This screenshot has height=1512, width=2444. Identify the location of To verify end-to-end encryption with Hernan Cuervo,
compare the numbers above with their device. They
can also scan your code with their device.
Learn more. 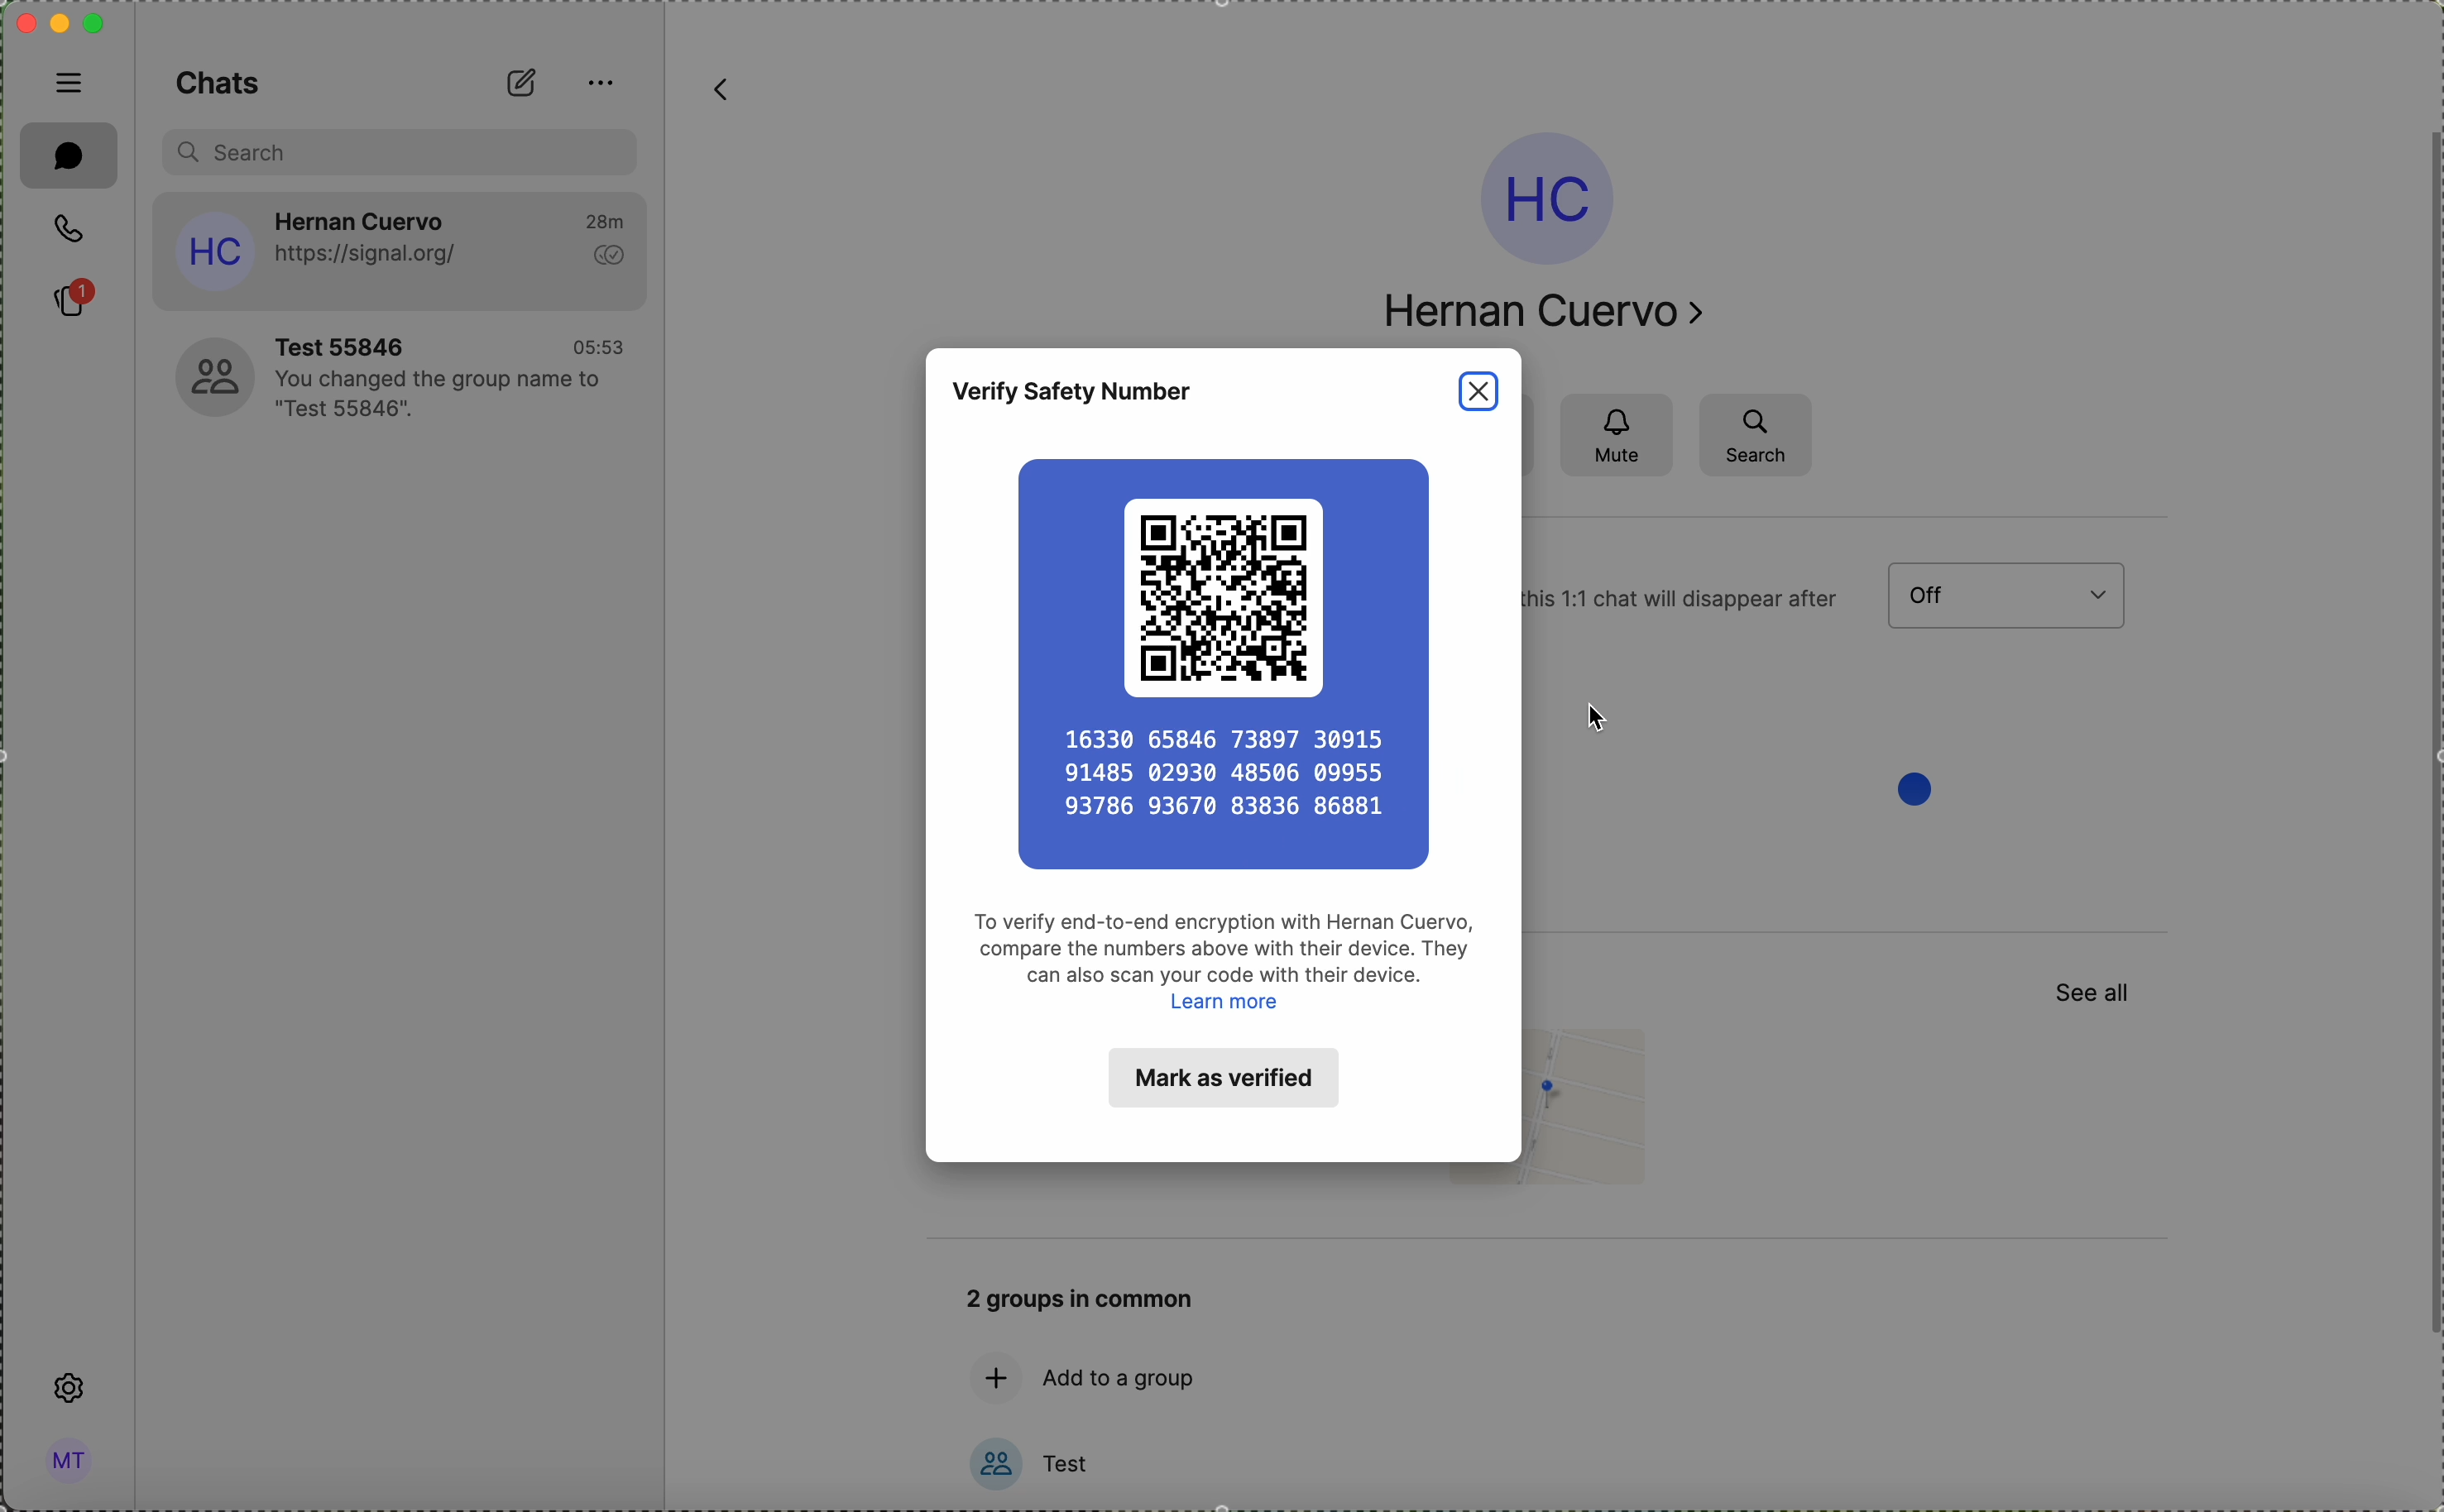
(1223, 961).